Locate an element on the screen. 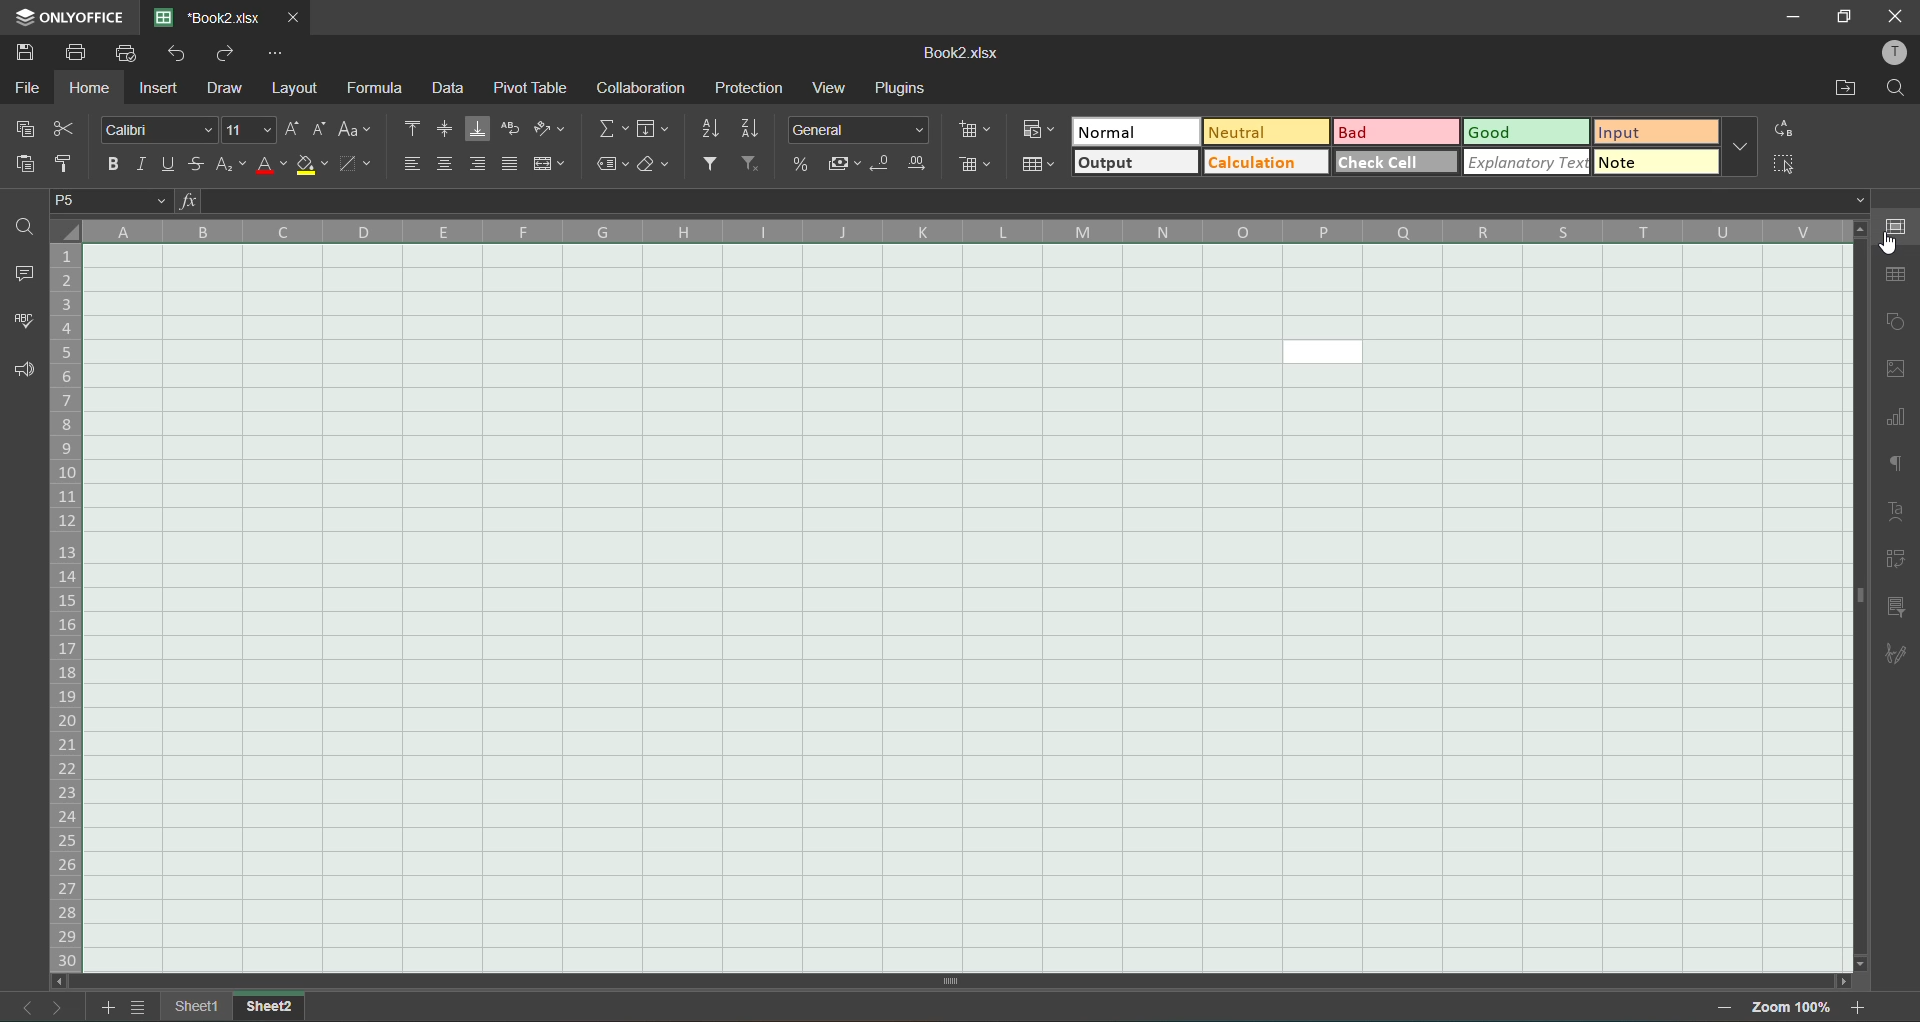  cells is located at coordinates (963, 605).